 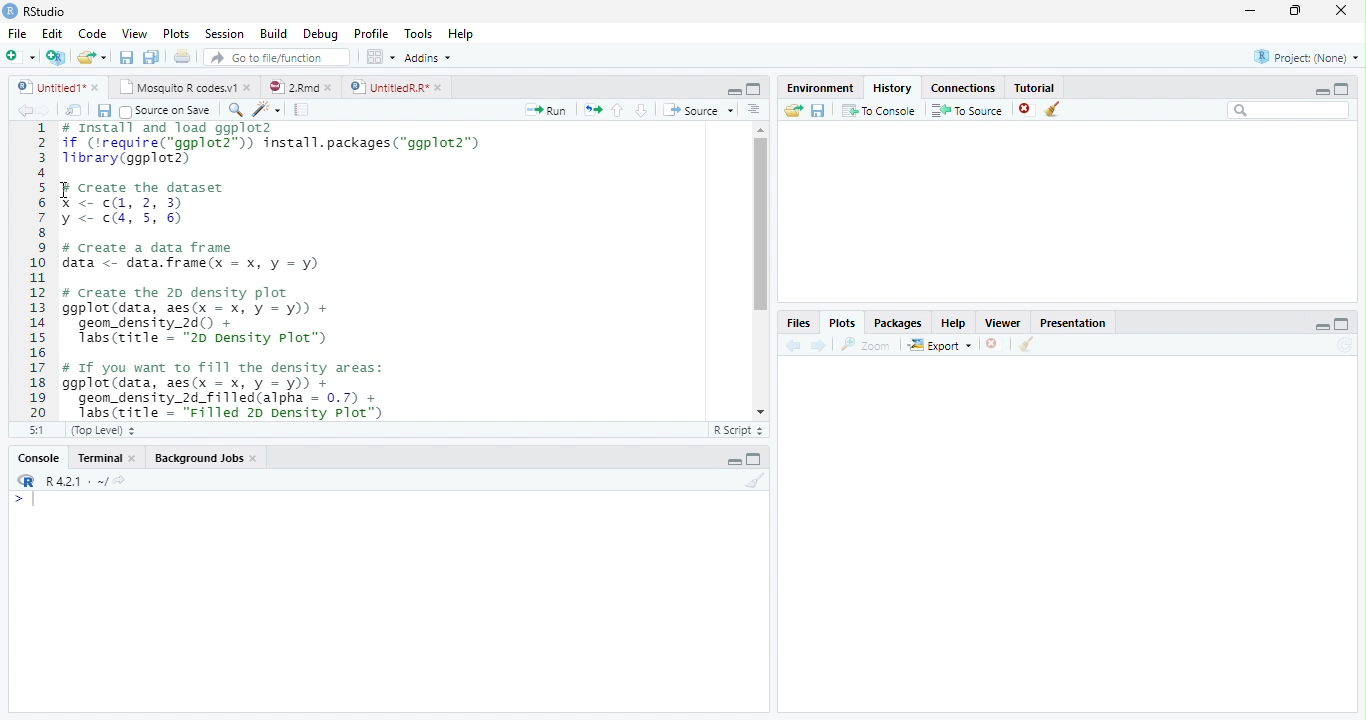 What do you see at coordinates (20, 57) in the screenshot?
I see `New file` at bounding box center [20, 57].